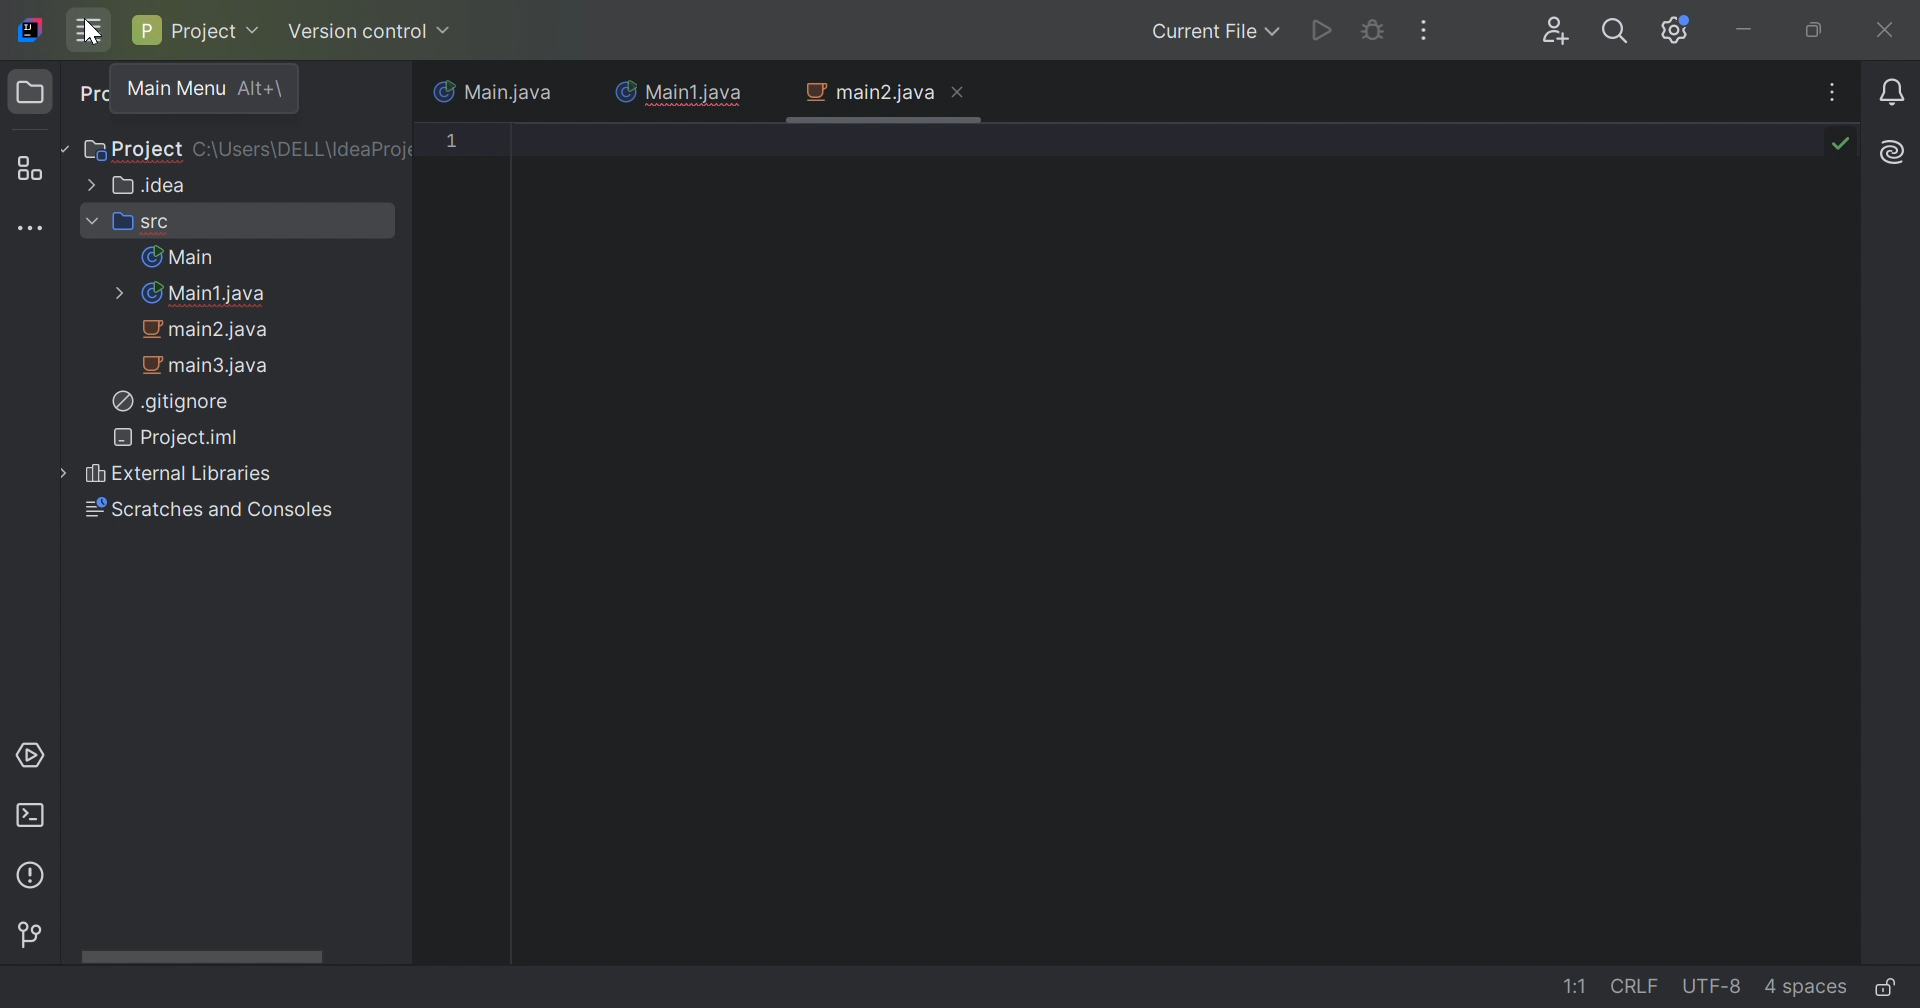 The image size is (1920, 1008). Describe the element at coordinates (91, 31) in the screenshot. I see `Main  menu` at that location.